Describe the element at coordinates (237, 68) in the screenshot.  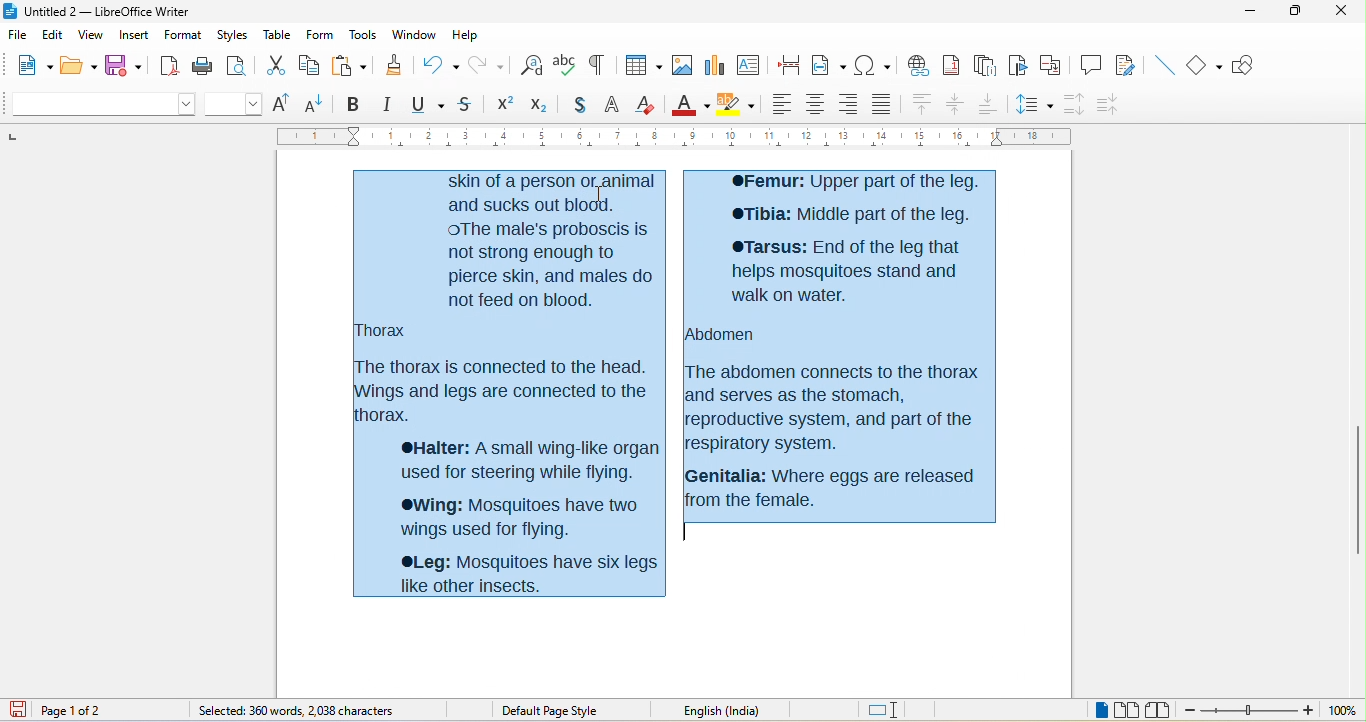
I see `print preview` at that location.